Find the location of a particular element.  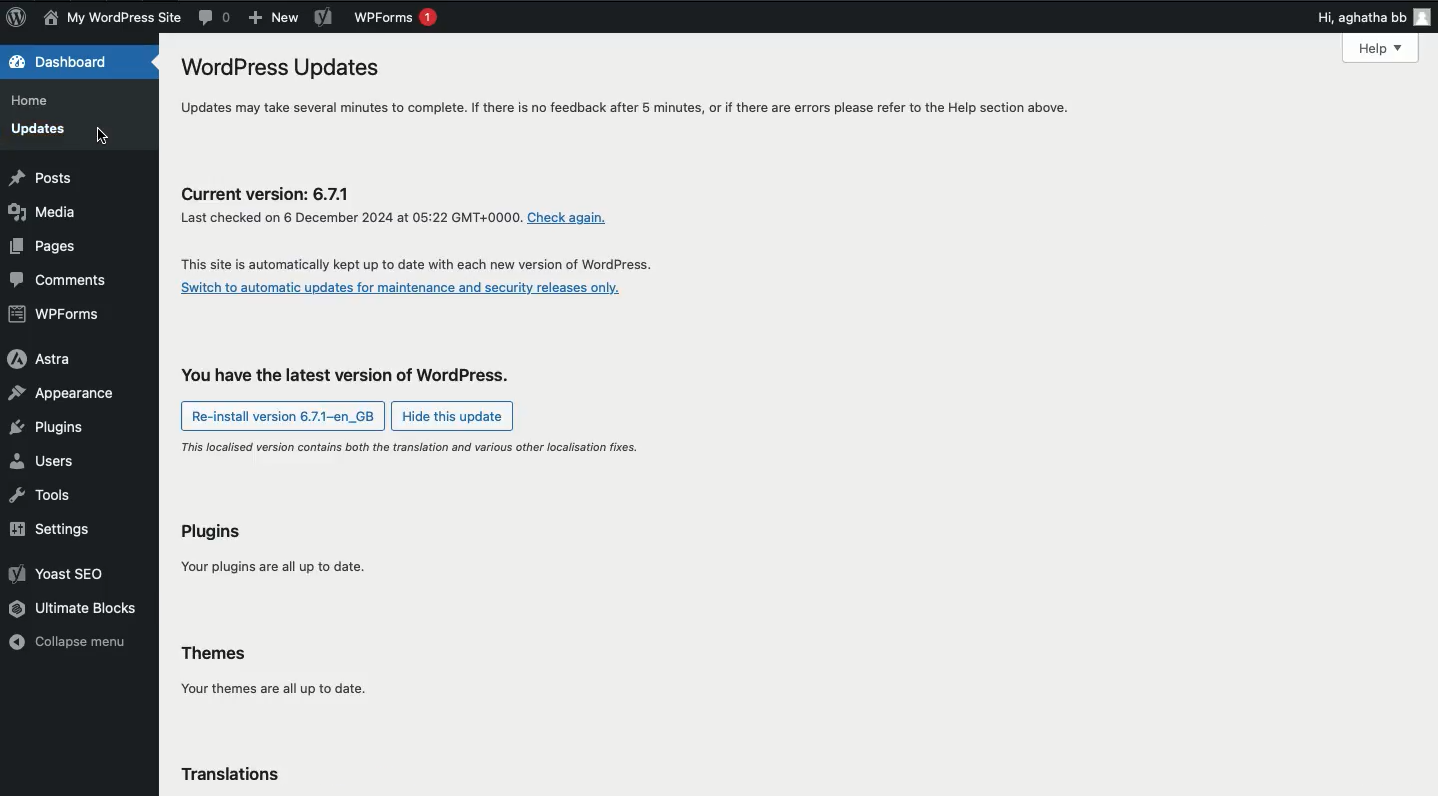

WordPress updates is located at coordinates (625, 90).